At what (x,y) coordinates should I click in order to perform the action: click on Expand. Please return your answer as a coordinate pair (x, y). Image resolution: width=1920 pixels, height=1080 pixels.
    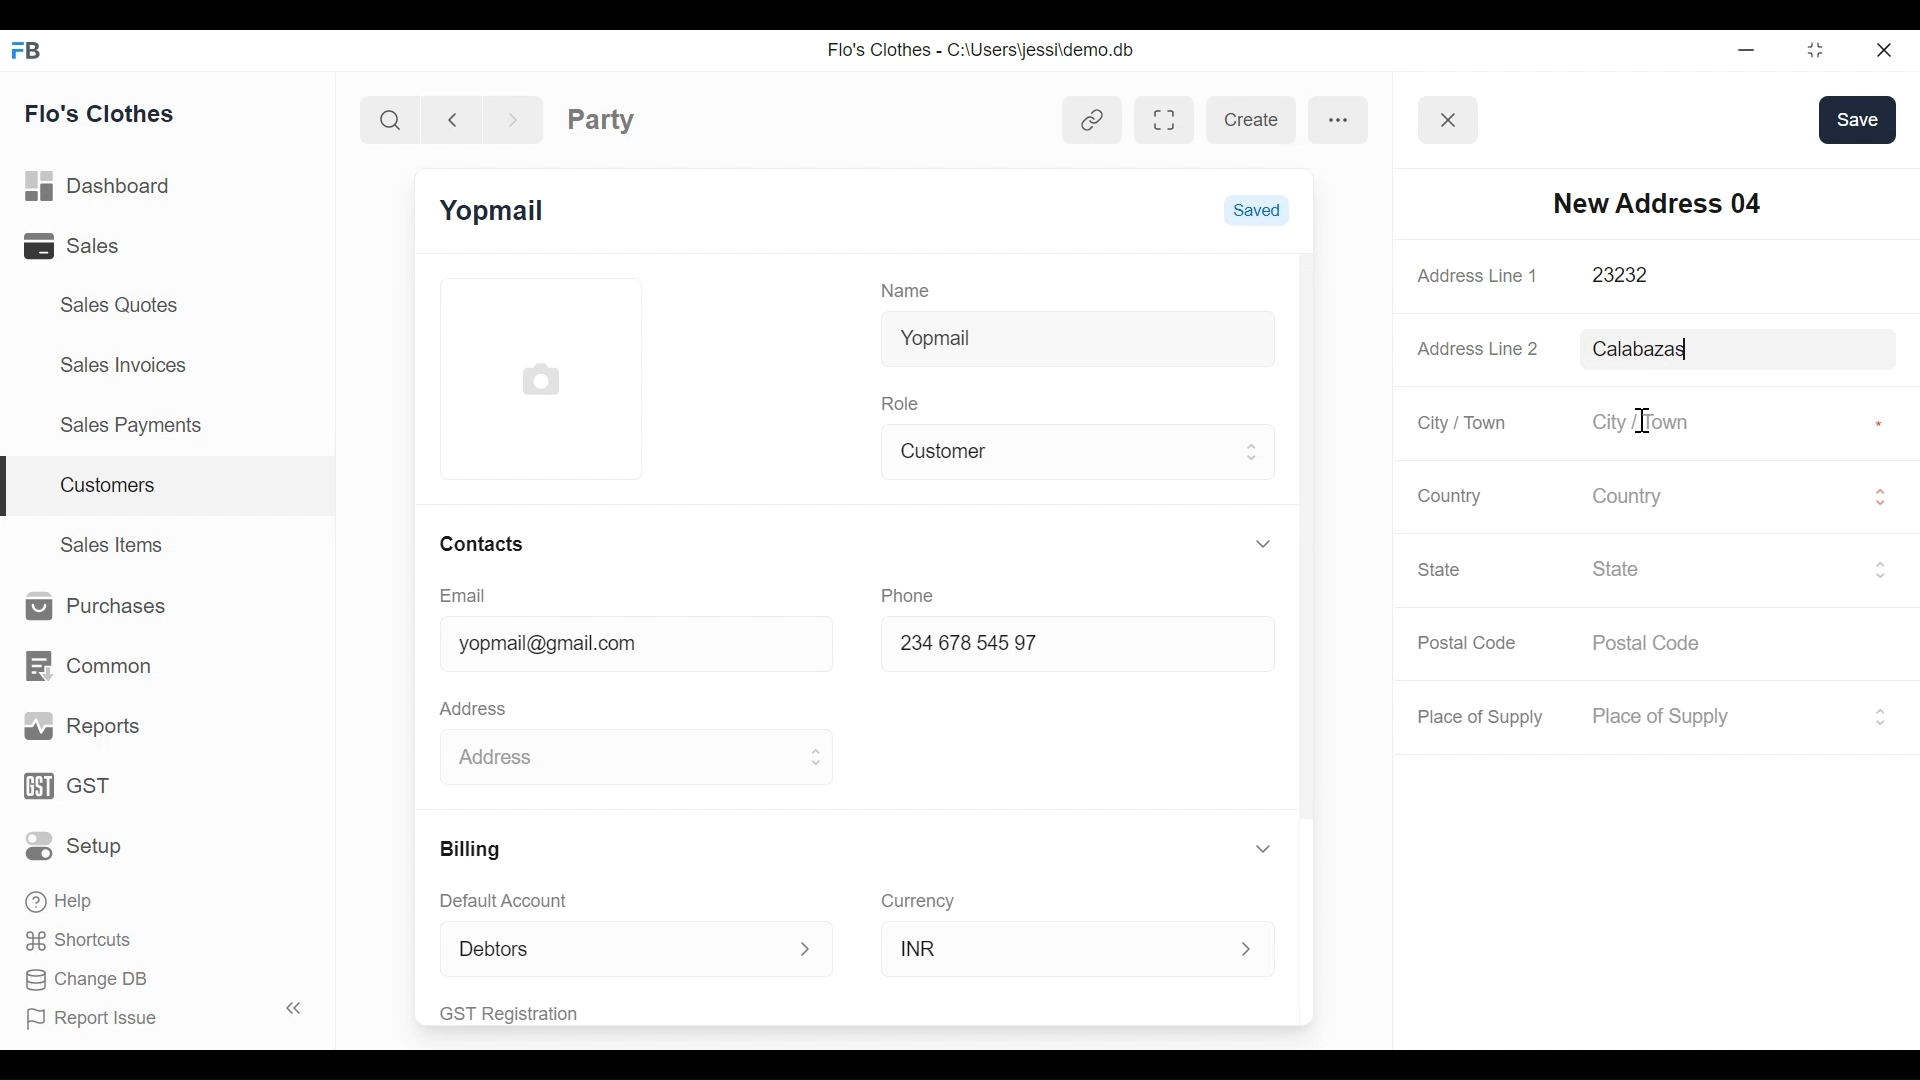
    Looking at the image, I should click on (1254, 451).